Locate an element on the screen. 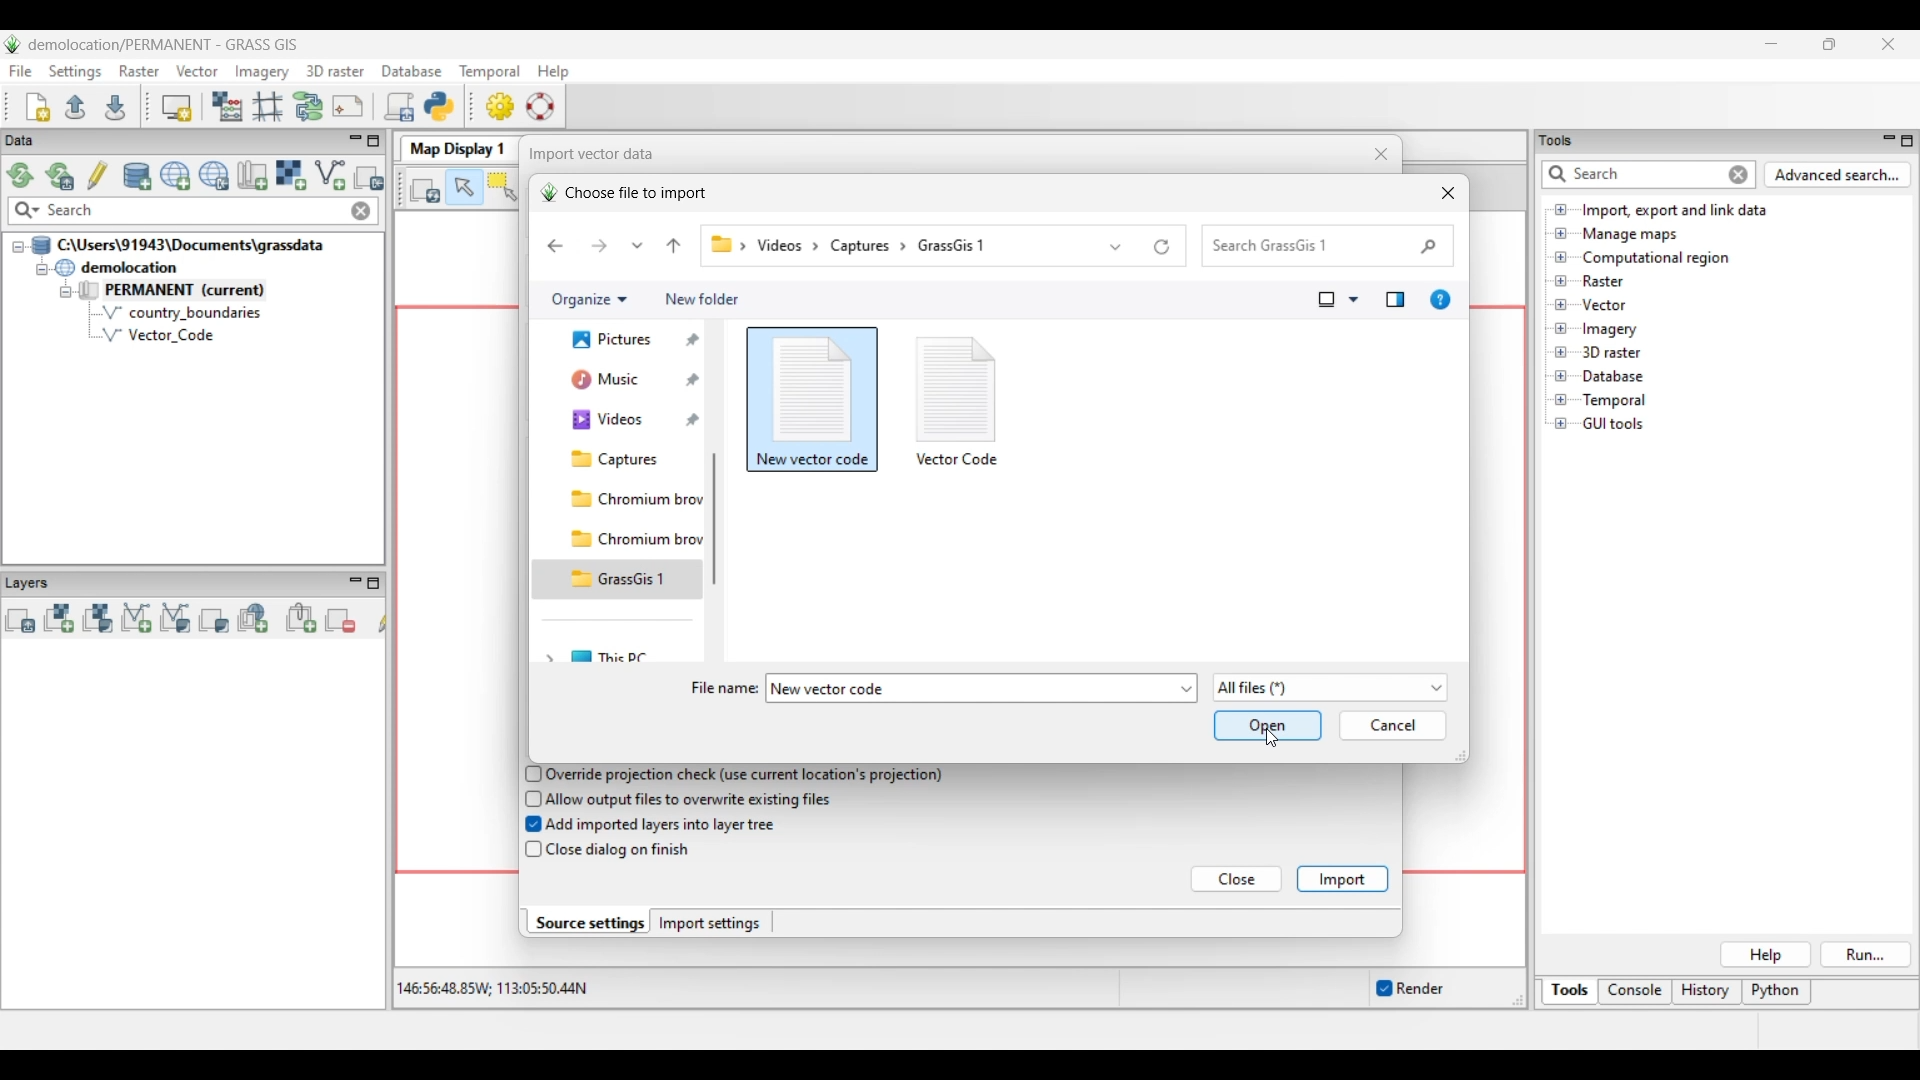  Minimize Tools panel is located at coordinates (1886, 140).